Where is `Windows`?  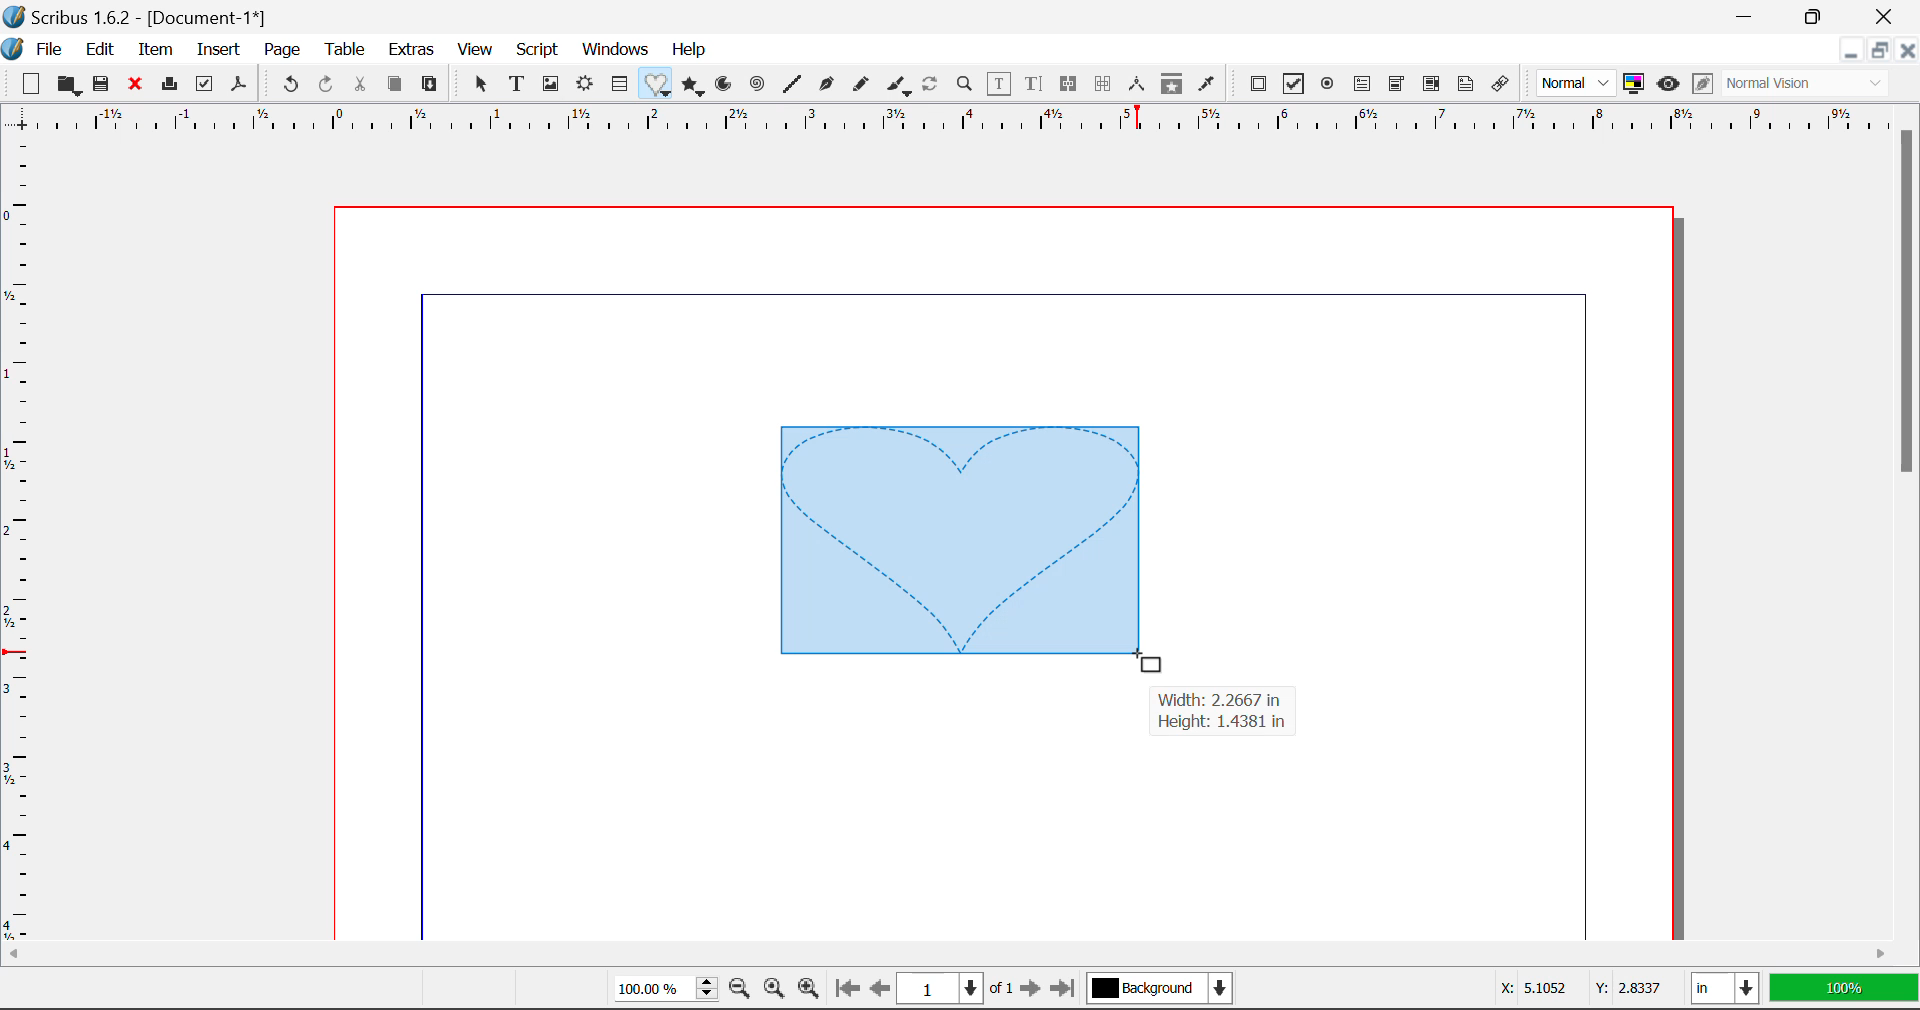
Windows is located at coordinates (616, 50).